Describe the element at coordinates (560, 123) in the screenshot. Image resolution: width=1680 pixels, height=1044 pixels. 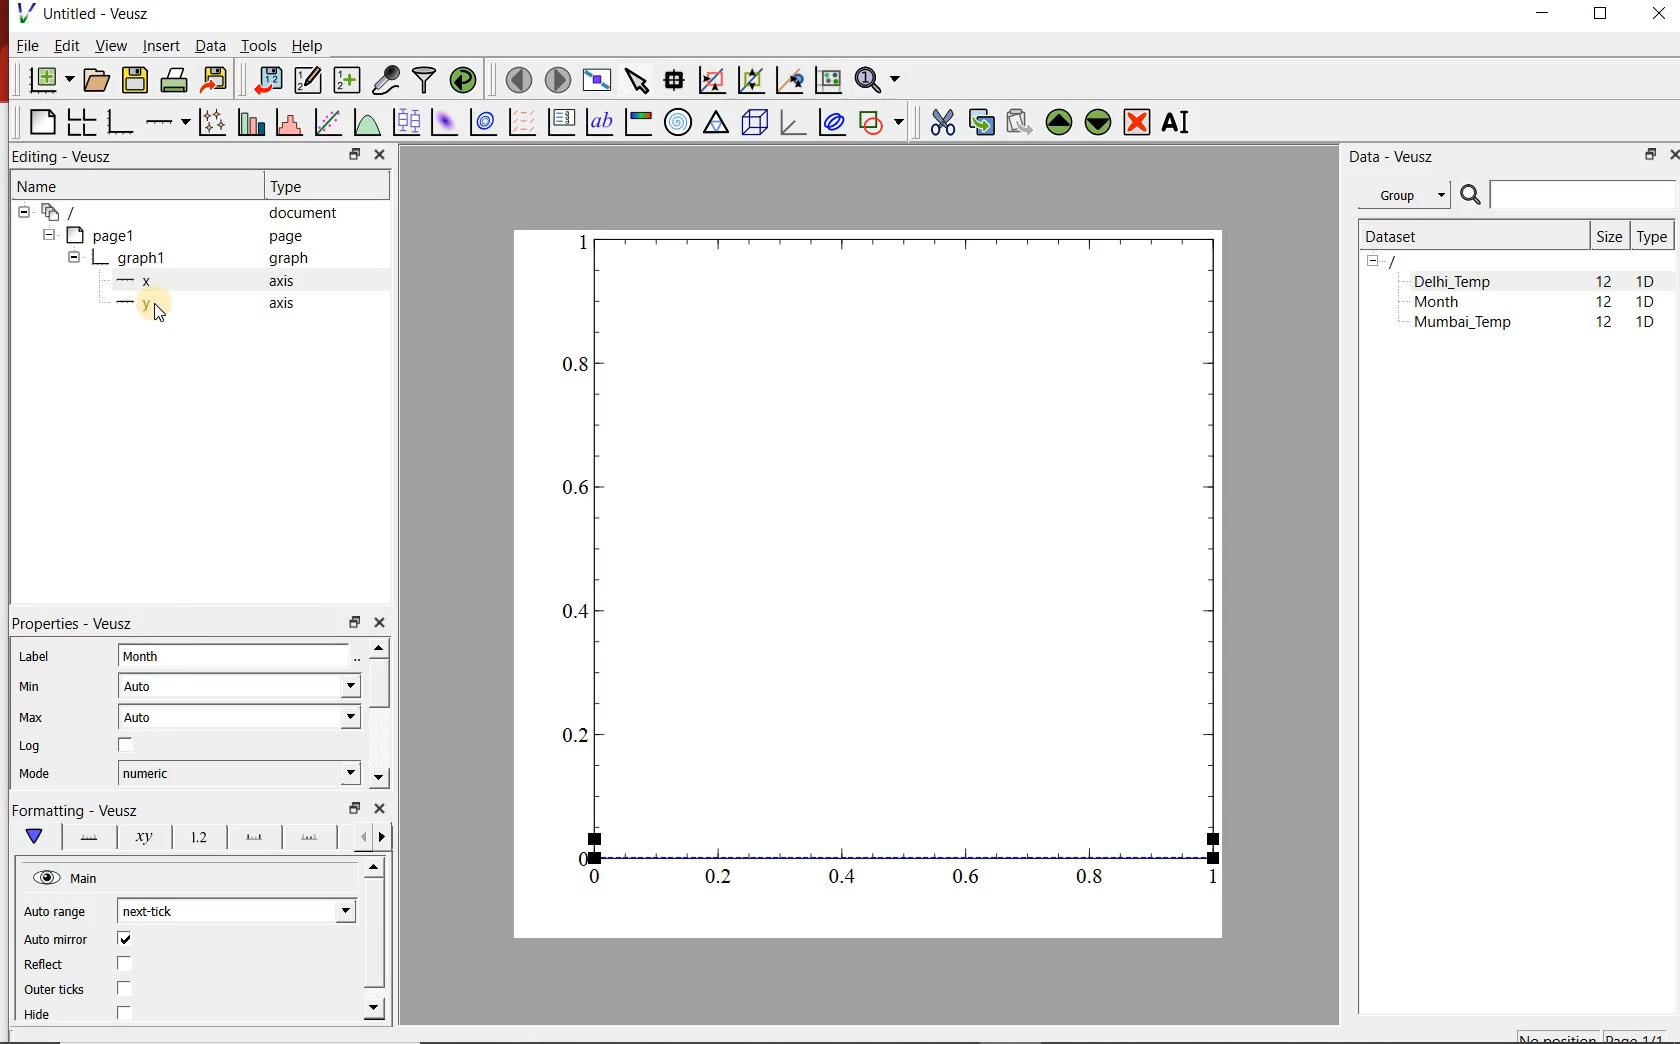
I see `plot key` at that location.